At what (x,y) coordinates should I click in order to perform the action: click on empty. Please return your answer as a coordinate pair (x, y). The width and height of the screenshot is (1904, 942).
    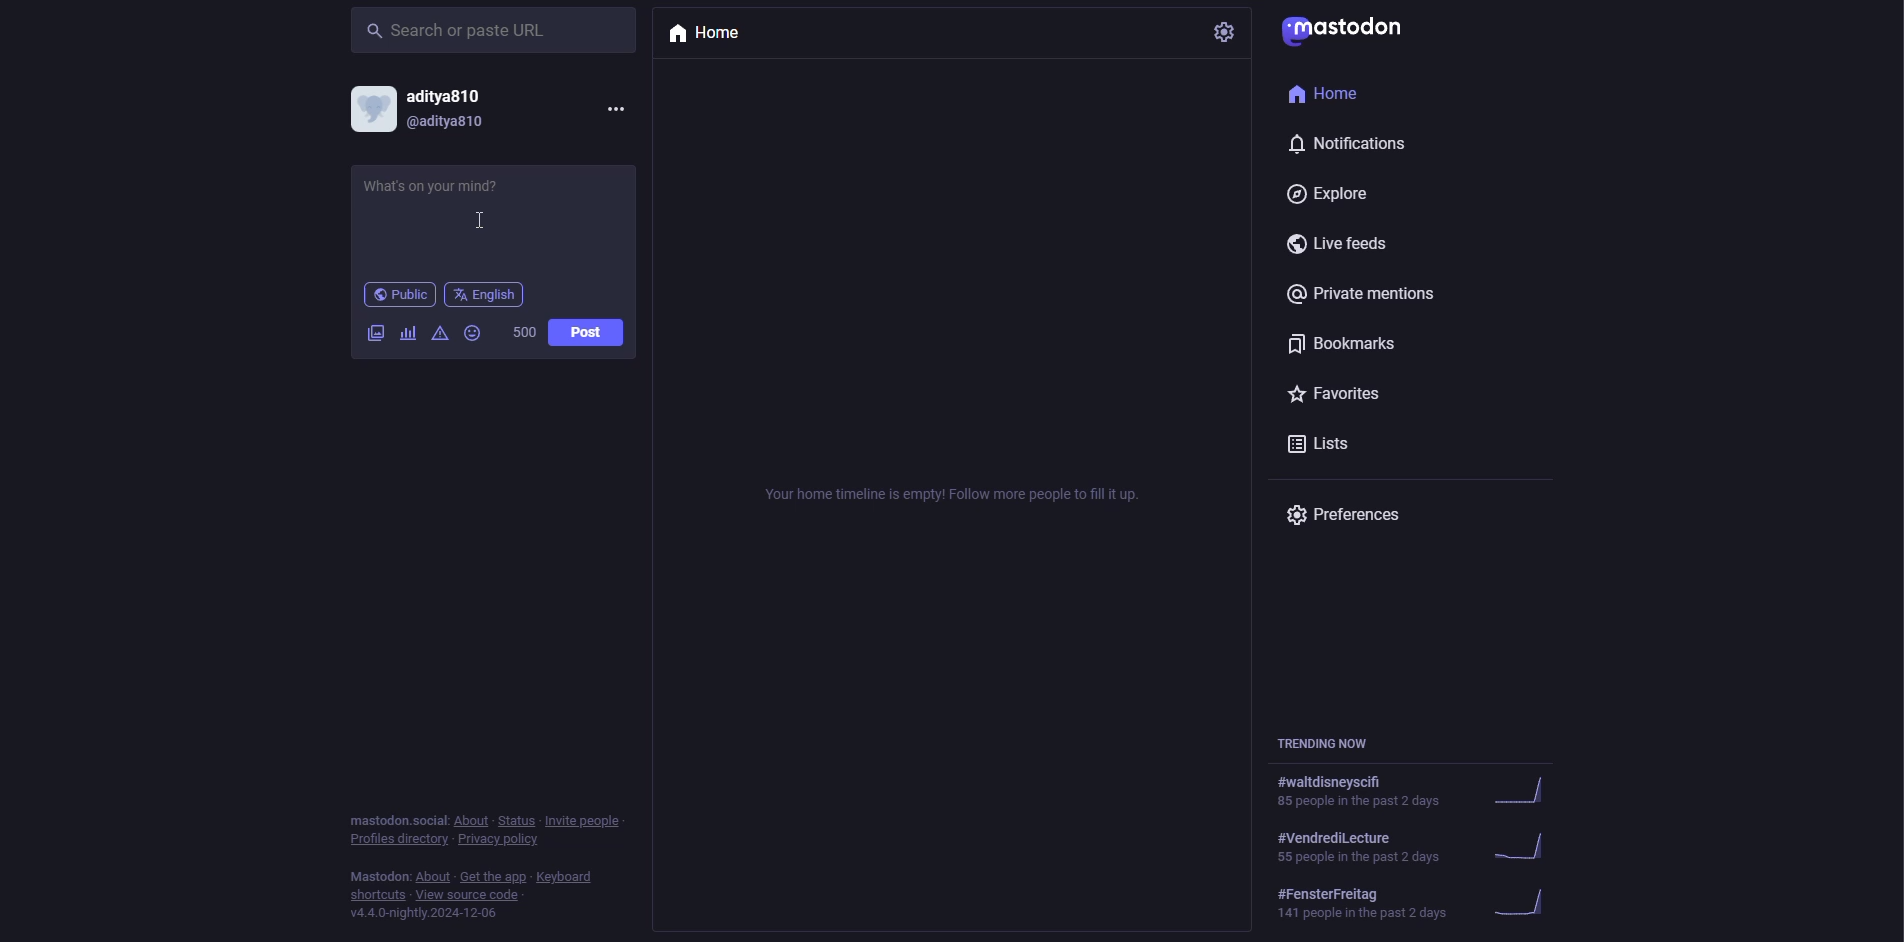
    Looking at the image, I should click on (954, 491).